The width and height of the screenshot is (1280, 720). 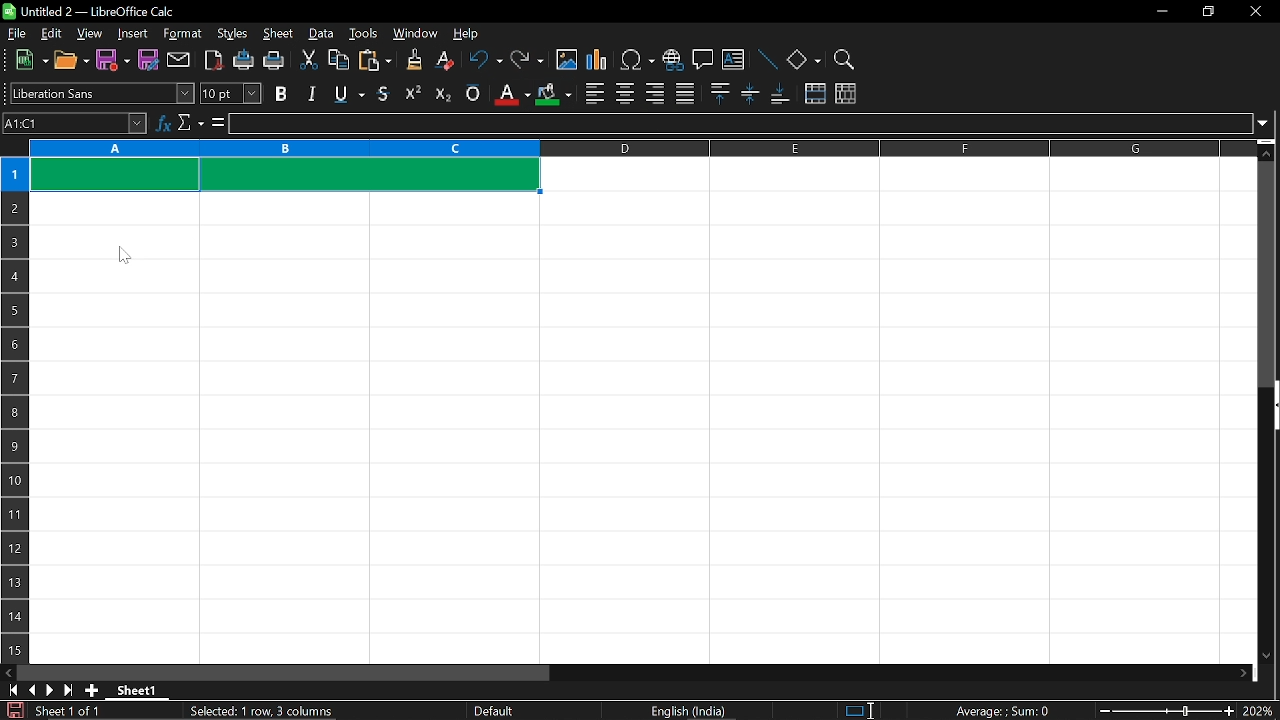 I want to click on columns, so click(x=640, y=149).